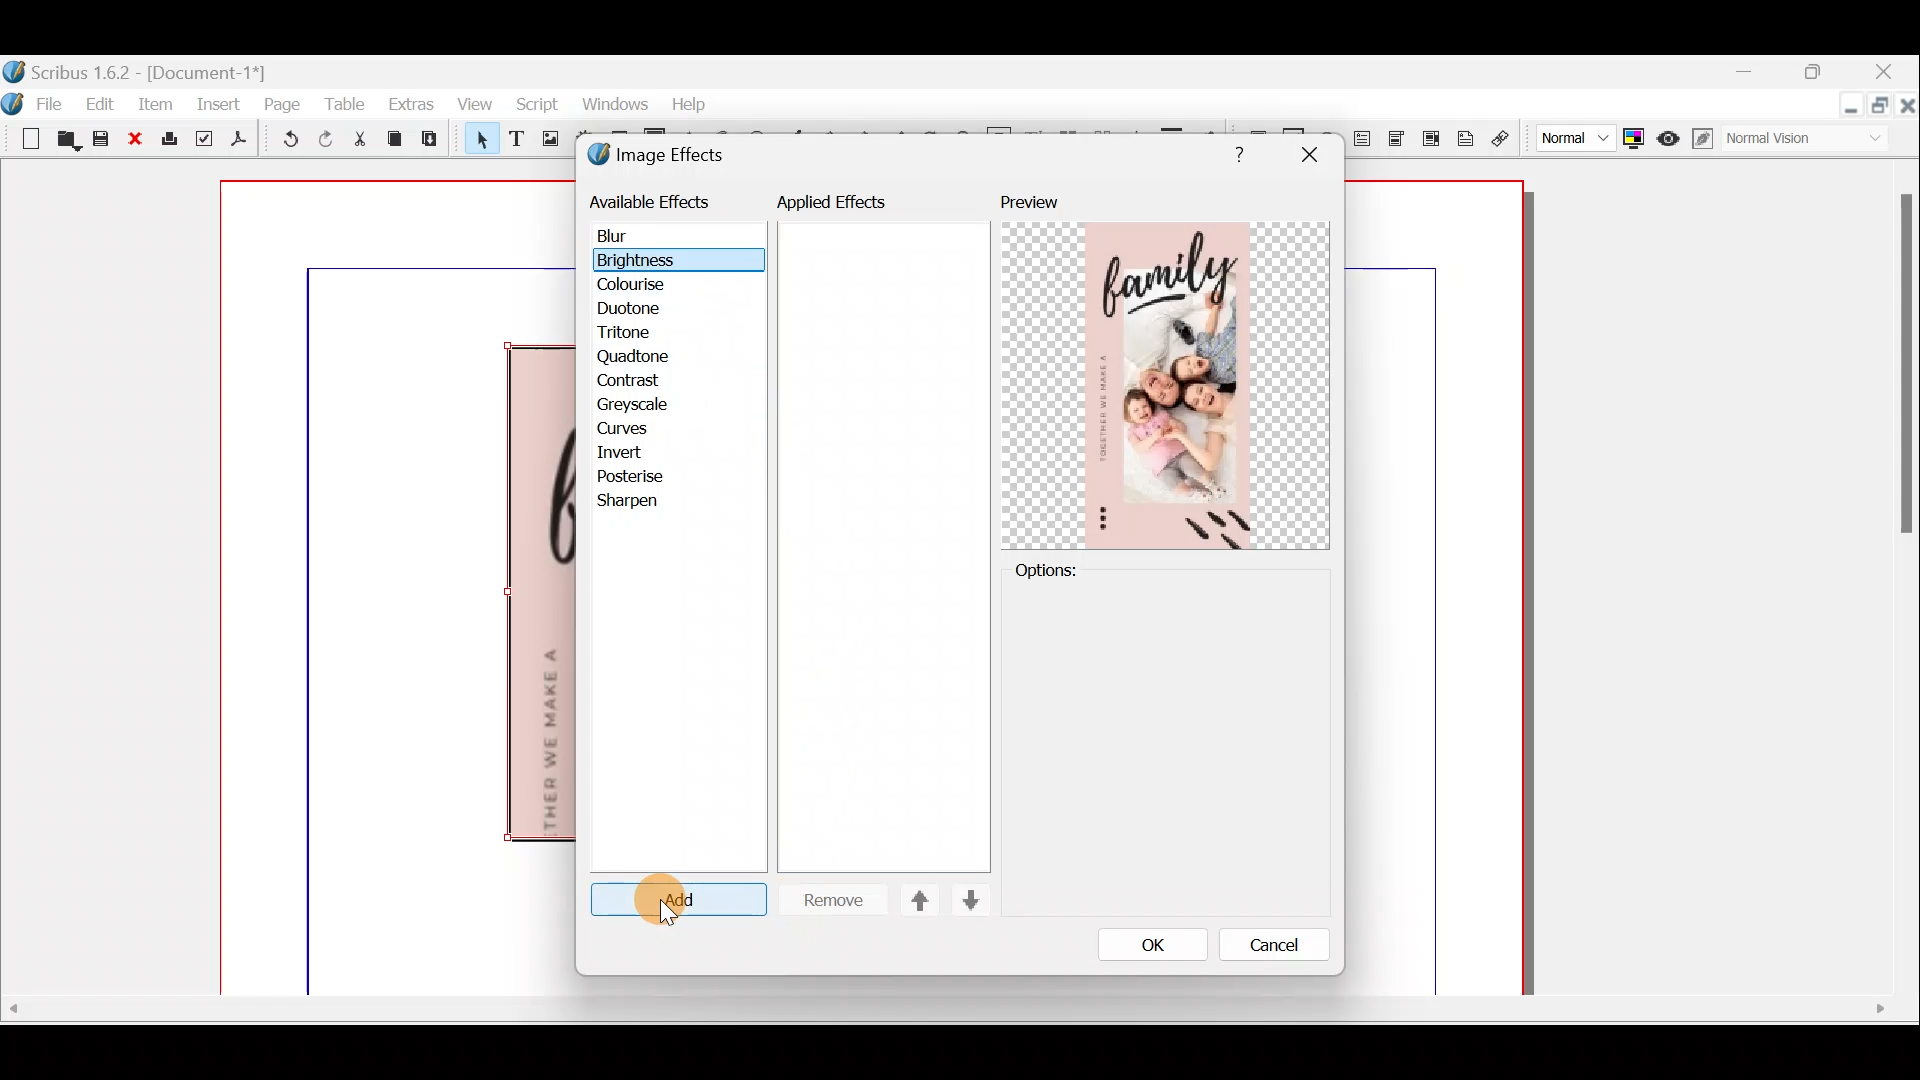  What do you see at coordinates (69, 141) in the screenshot?
I see `Open` at bounding box center [69, 141].